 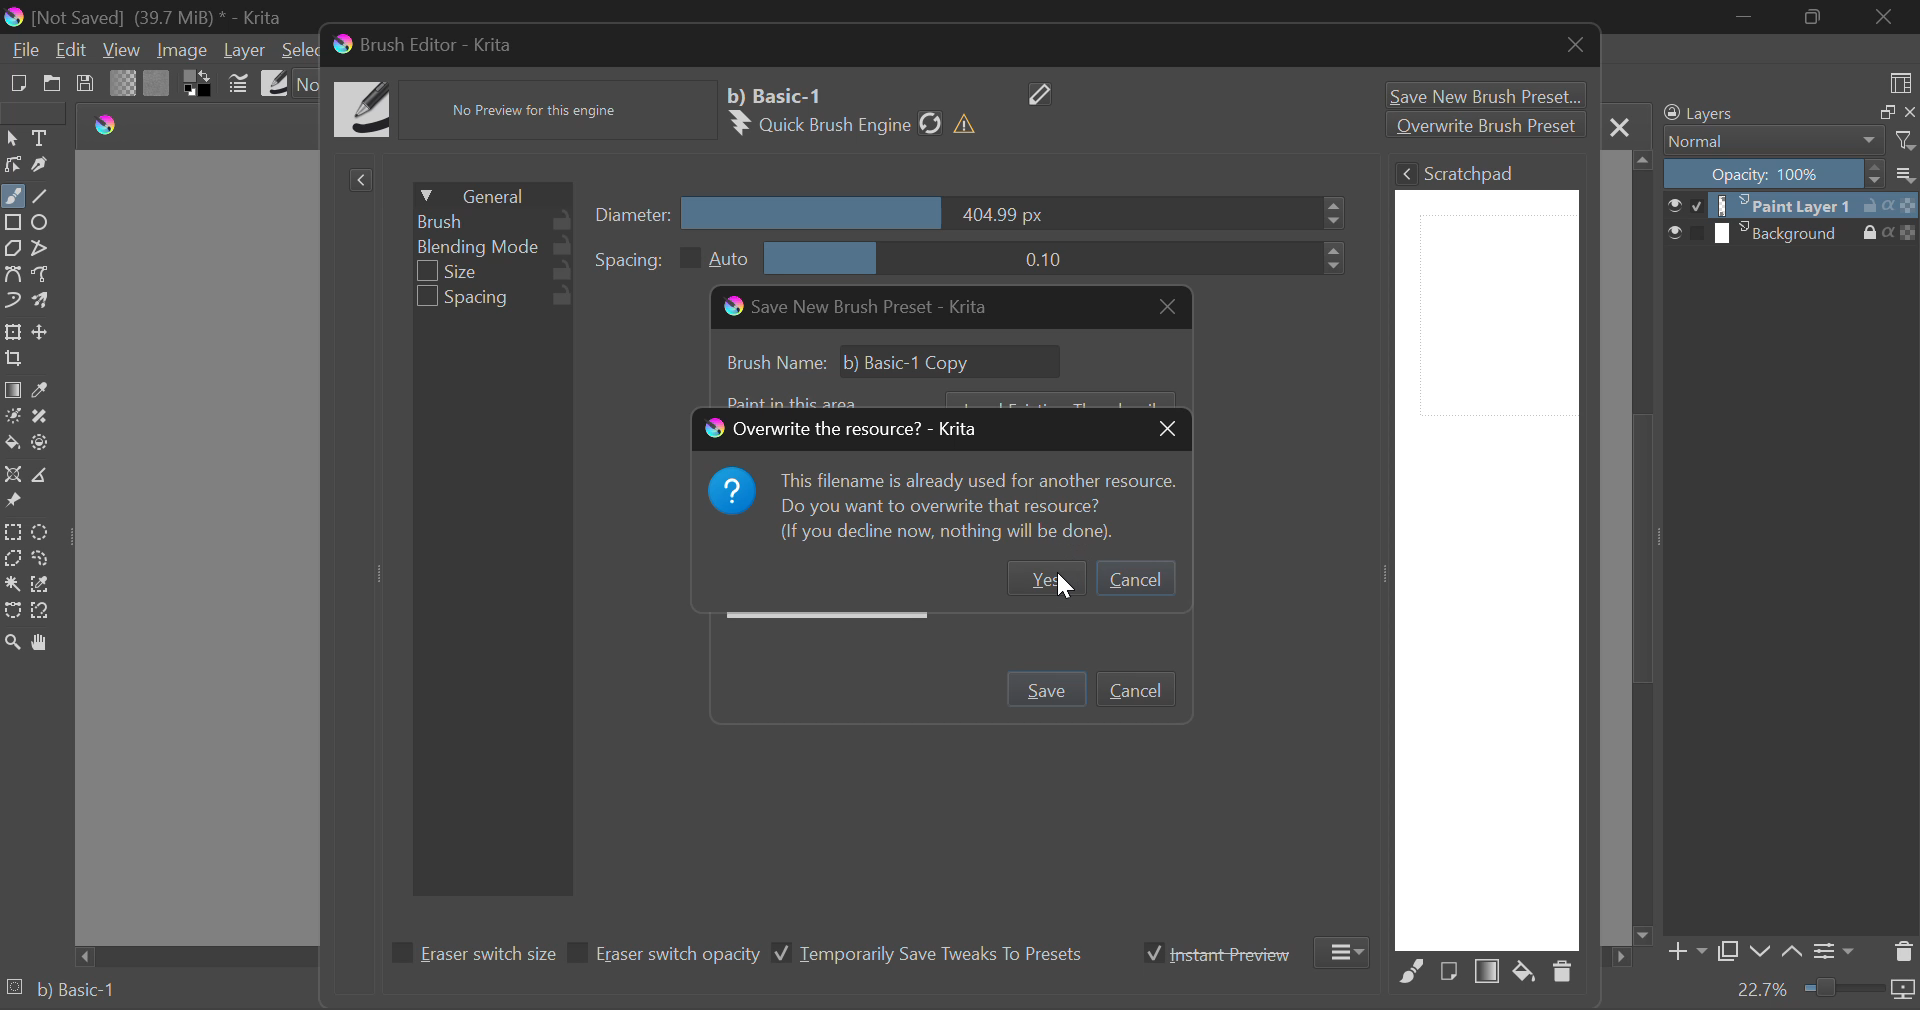 What do you see at coordinates (858, 309) in the screenshot?
I see `Window Title` at bounding box center [858, 309].